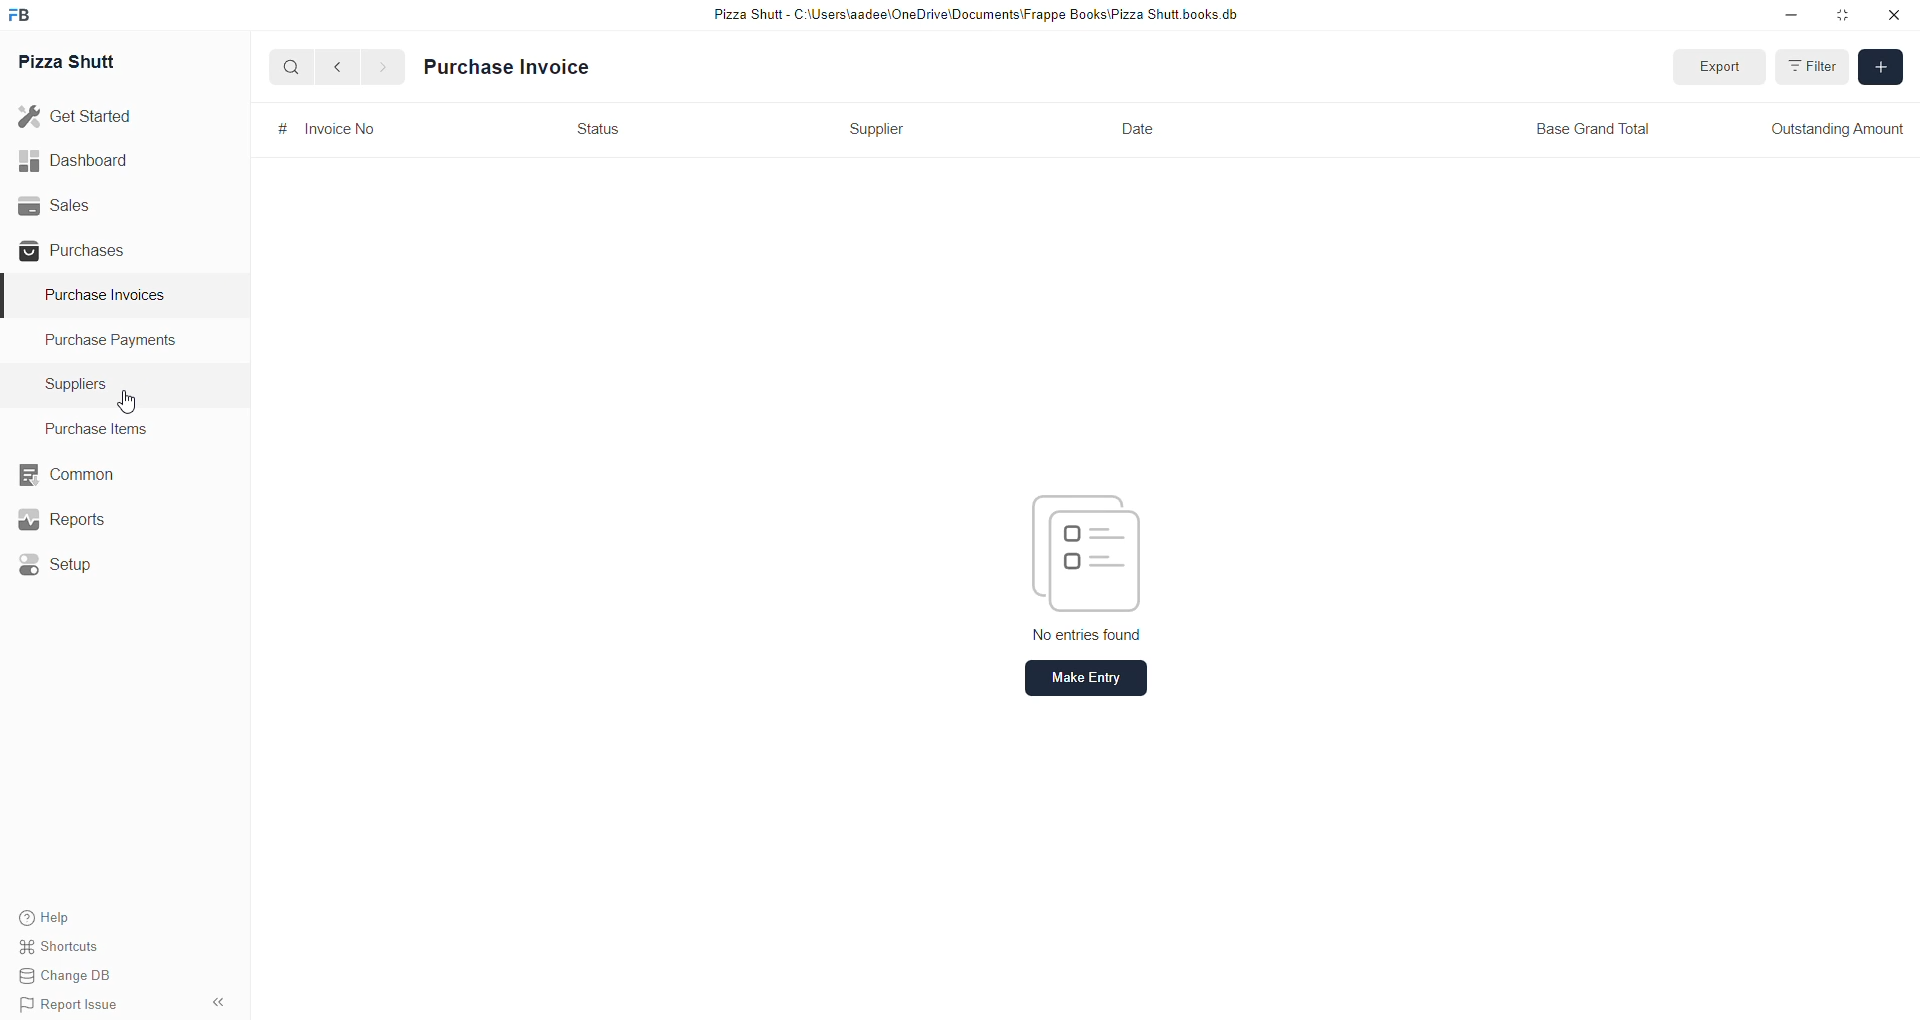 The width and height of the screenshot is (1920, 1020). I want to click on previous page, so click(334, 67).